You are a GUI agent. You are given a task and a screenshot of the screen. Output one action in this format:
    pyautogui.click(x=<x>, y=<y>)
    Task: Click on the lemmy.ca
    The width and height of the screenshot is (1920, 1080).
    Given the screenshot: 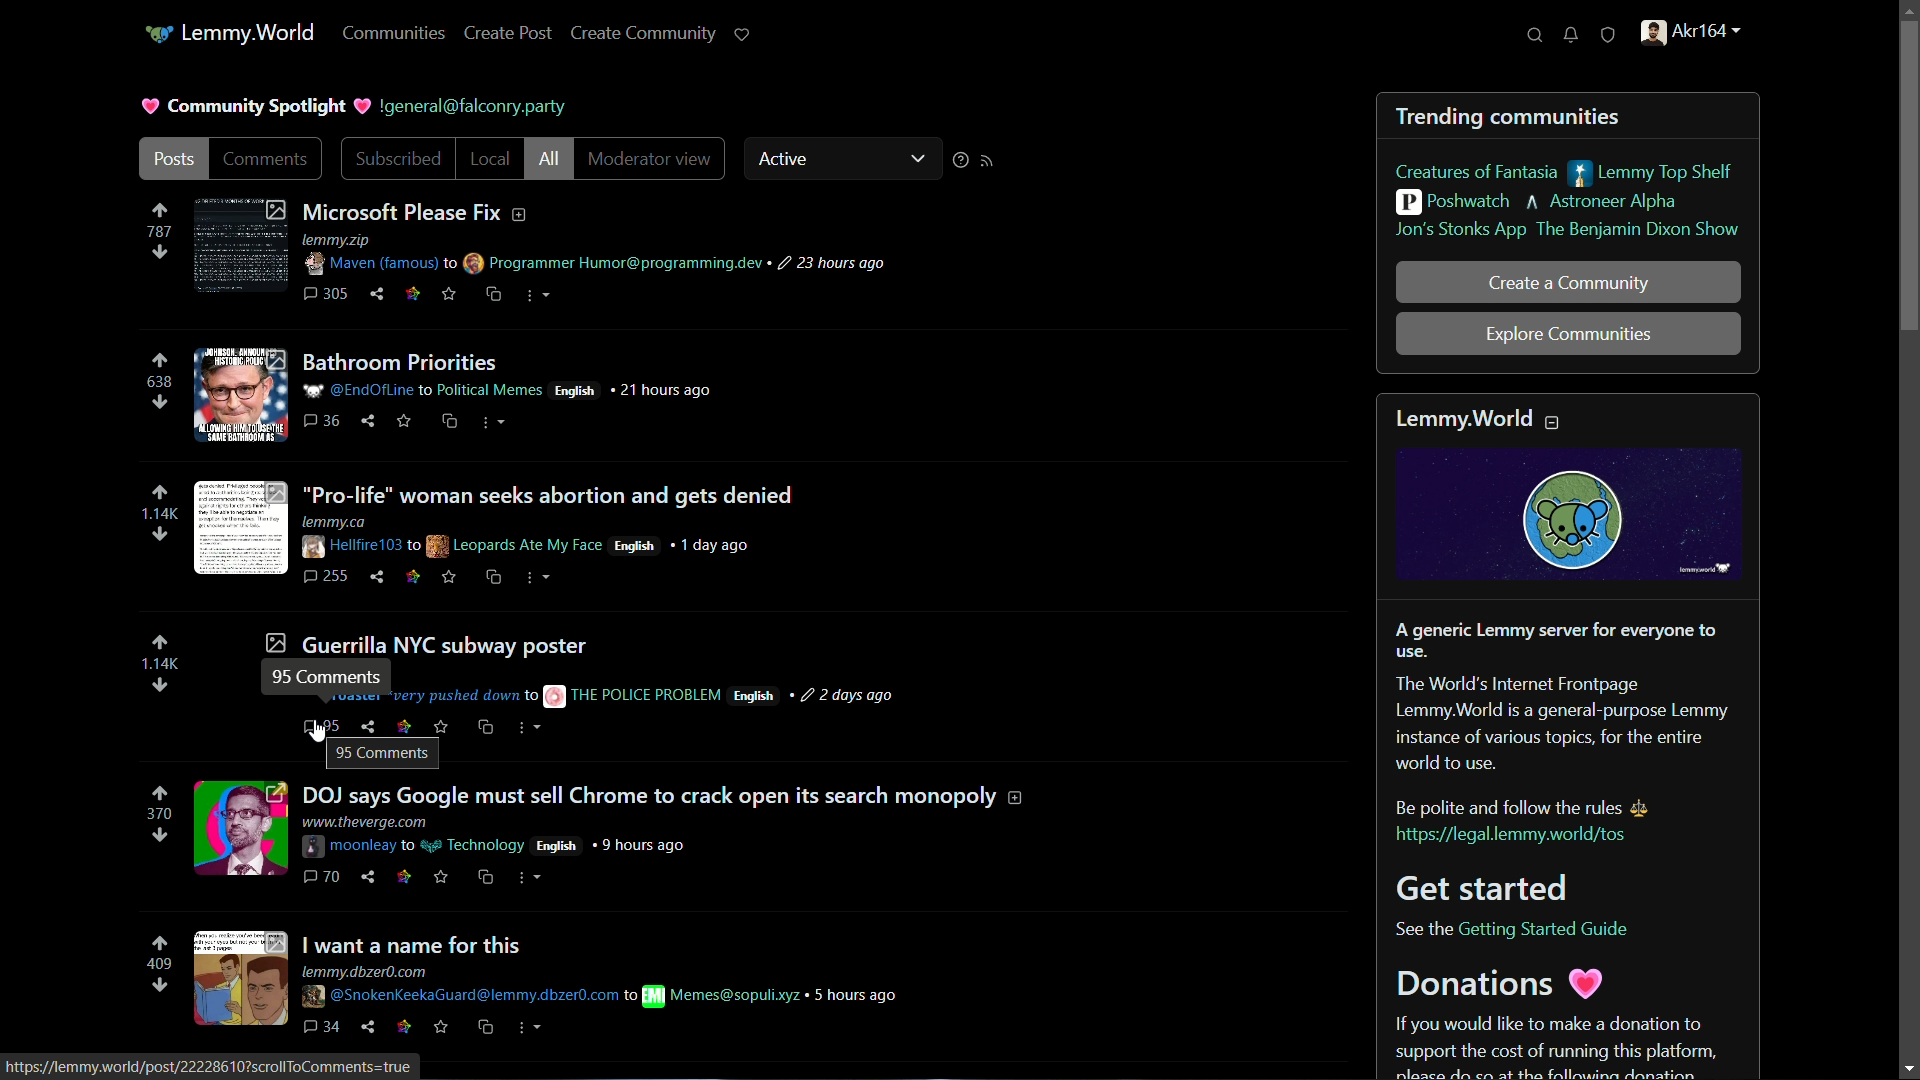 What is the action you would take?
    pyautogui.click(x=353, y=520)
    